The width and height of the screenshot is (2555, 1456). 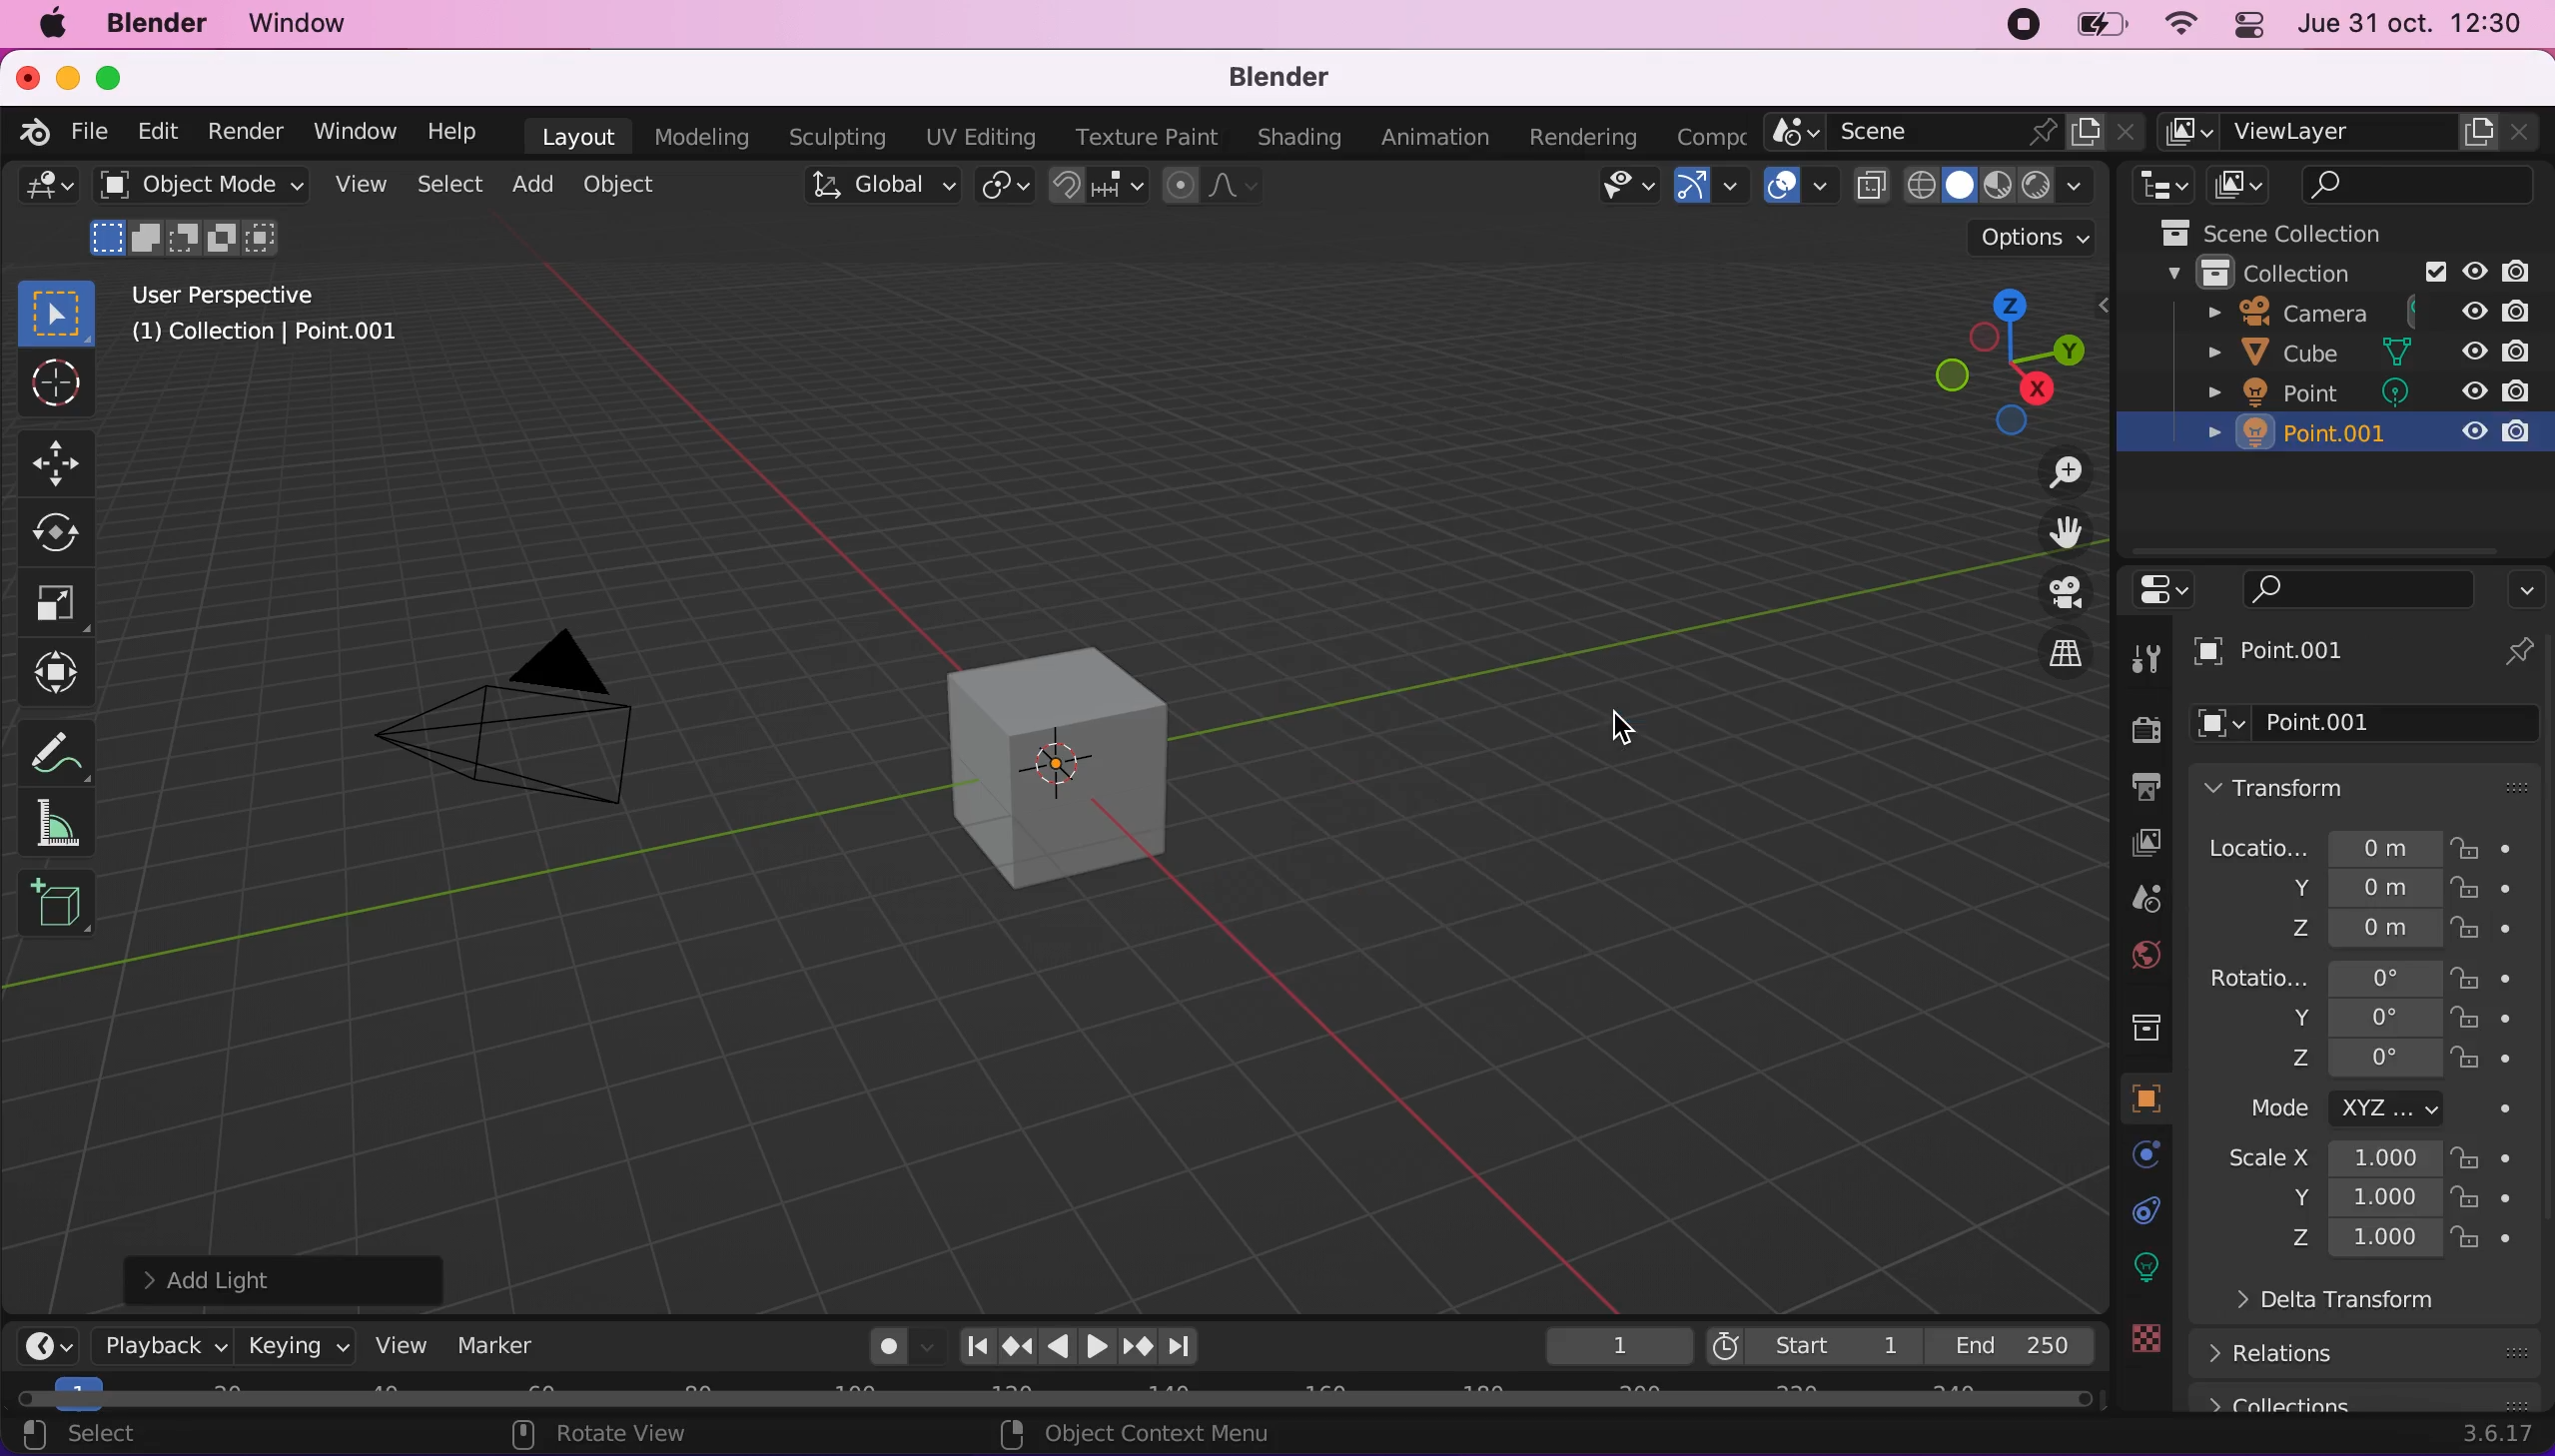 I want to click on Jump to keyframe, so click(x=1141, y=1348).